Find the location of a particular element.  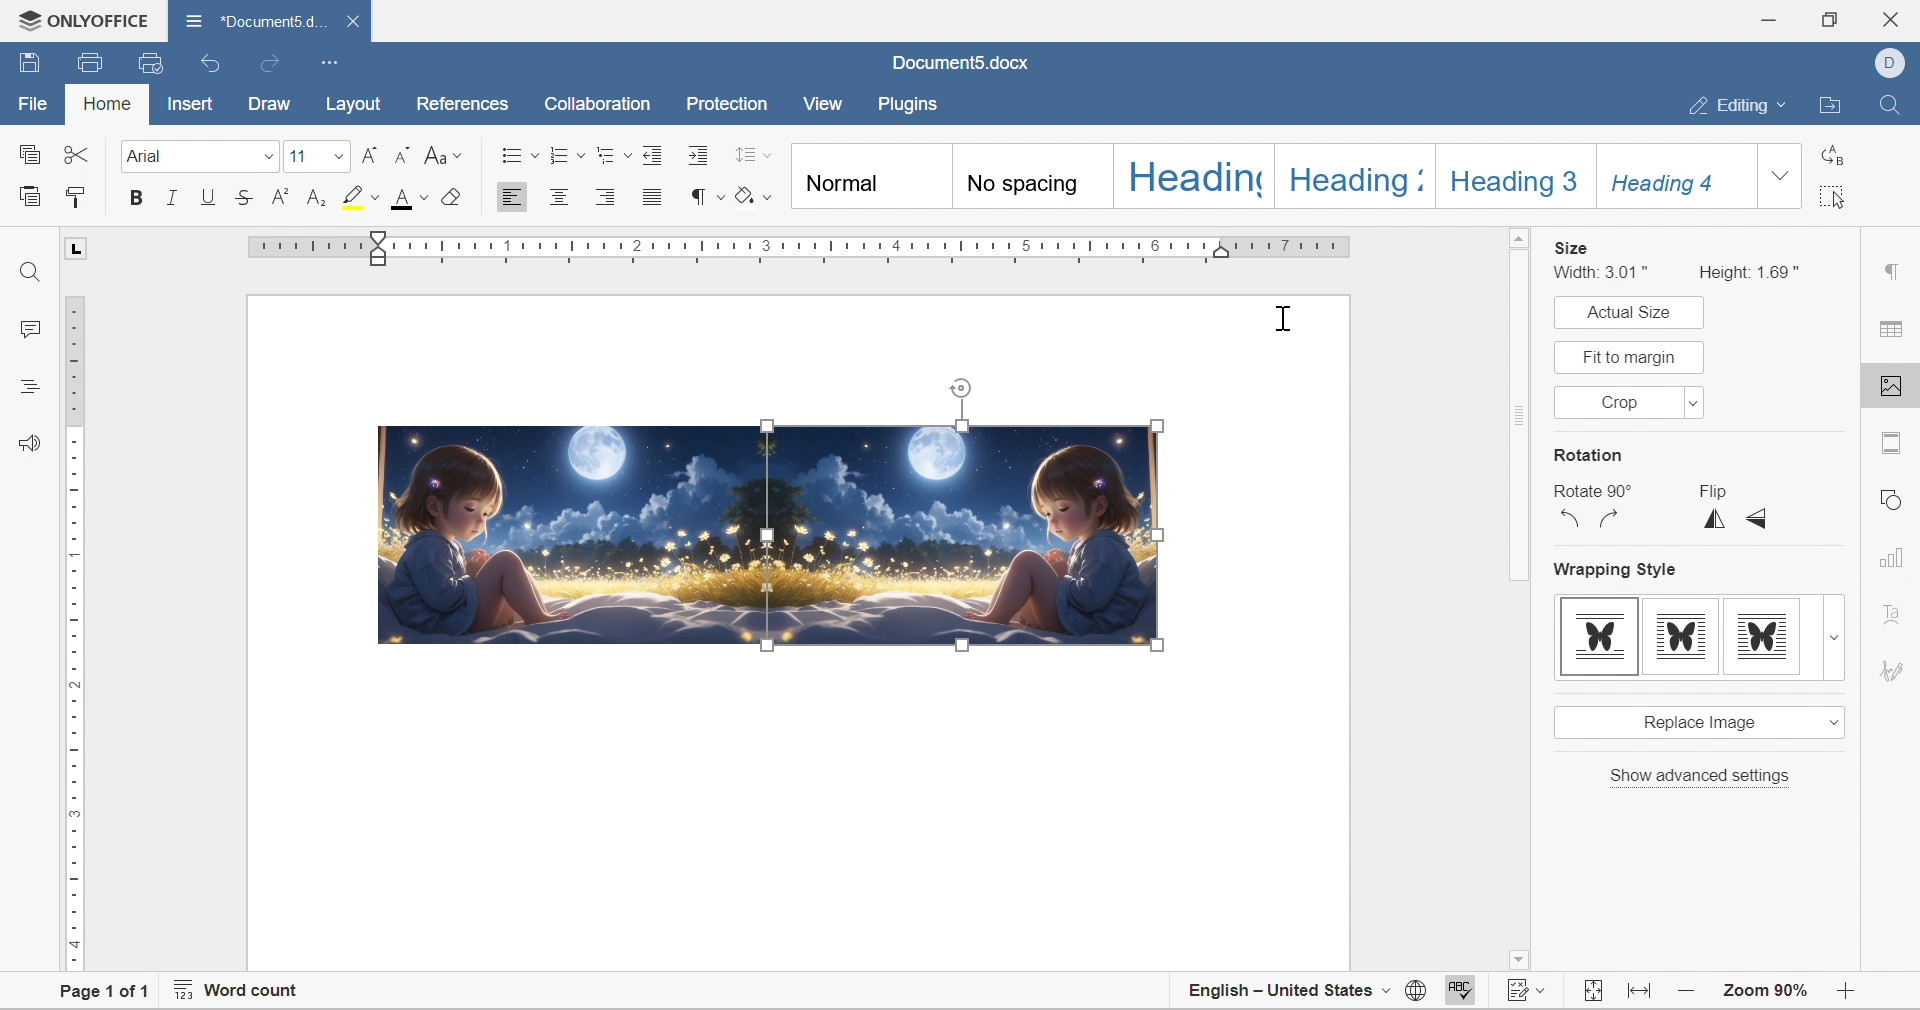

italic is located at coordinates (172, 196).